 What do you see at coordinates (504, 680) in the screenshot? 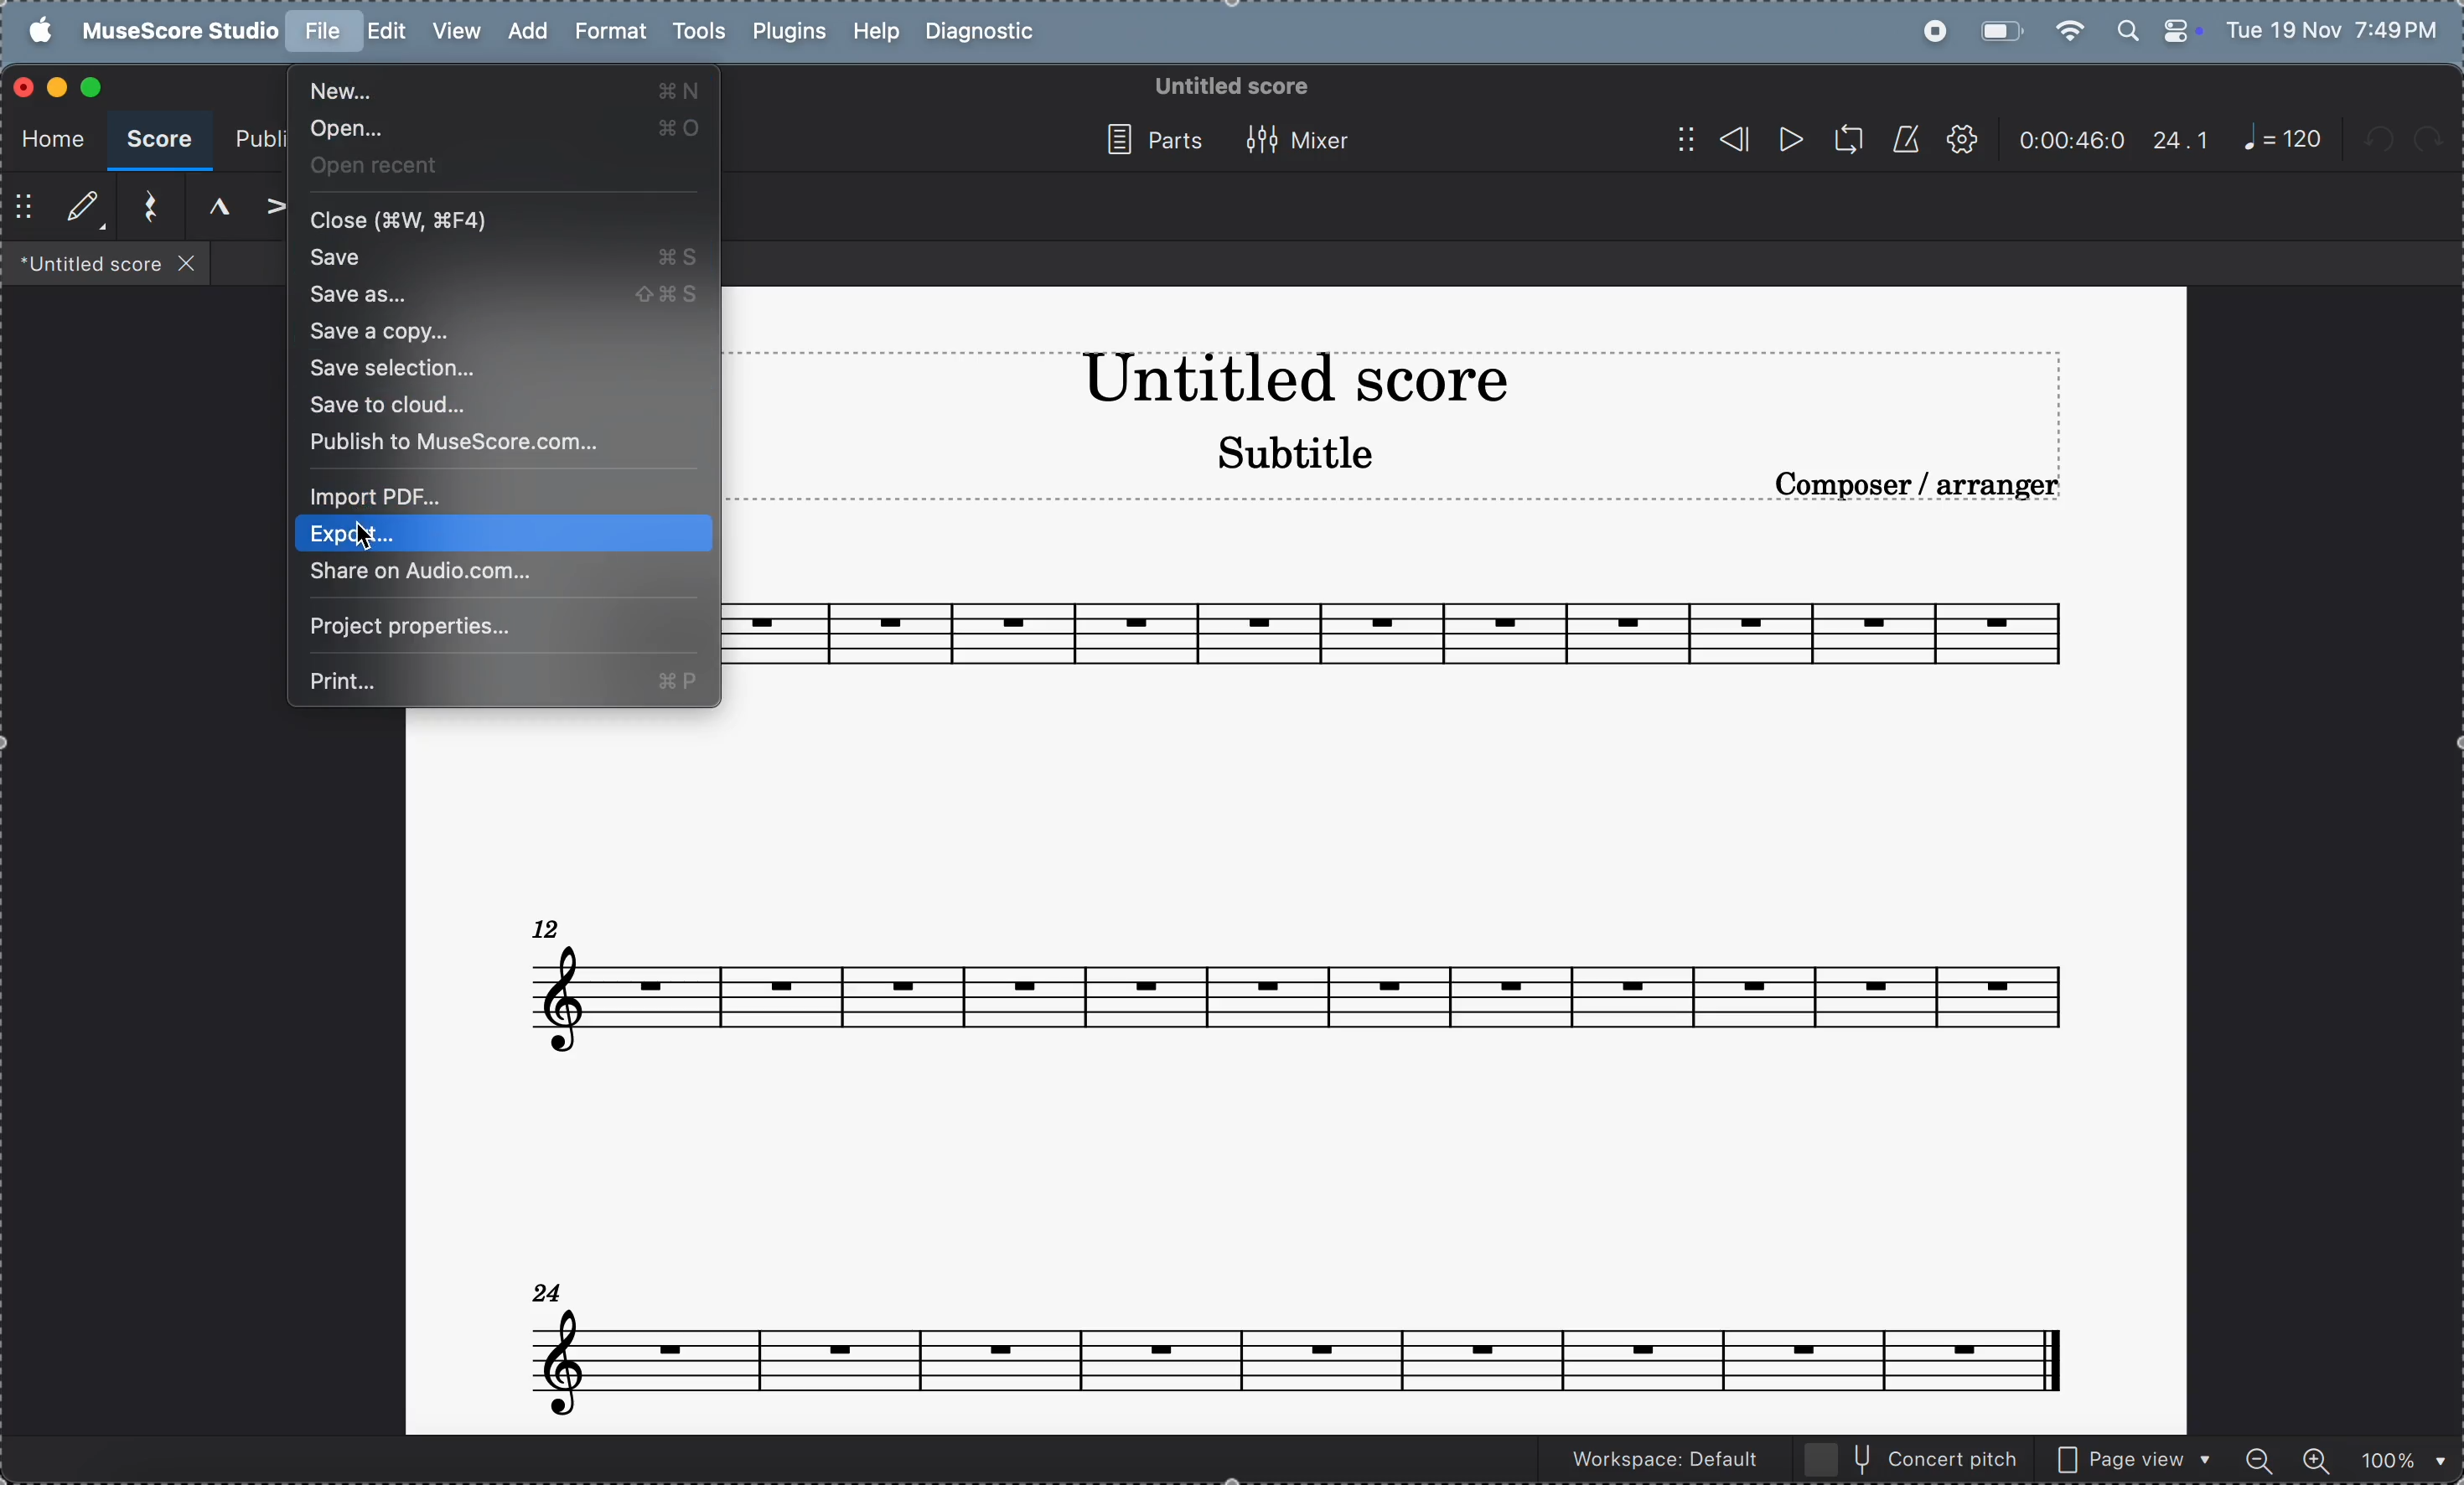
I see `print` at bounding box center [504, 680].